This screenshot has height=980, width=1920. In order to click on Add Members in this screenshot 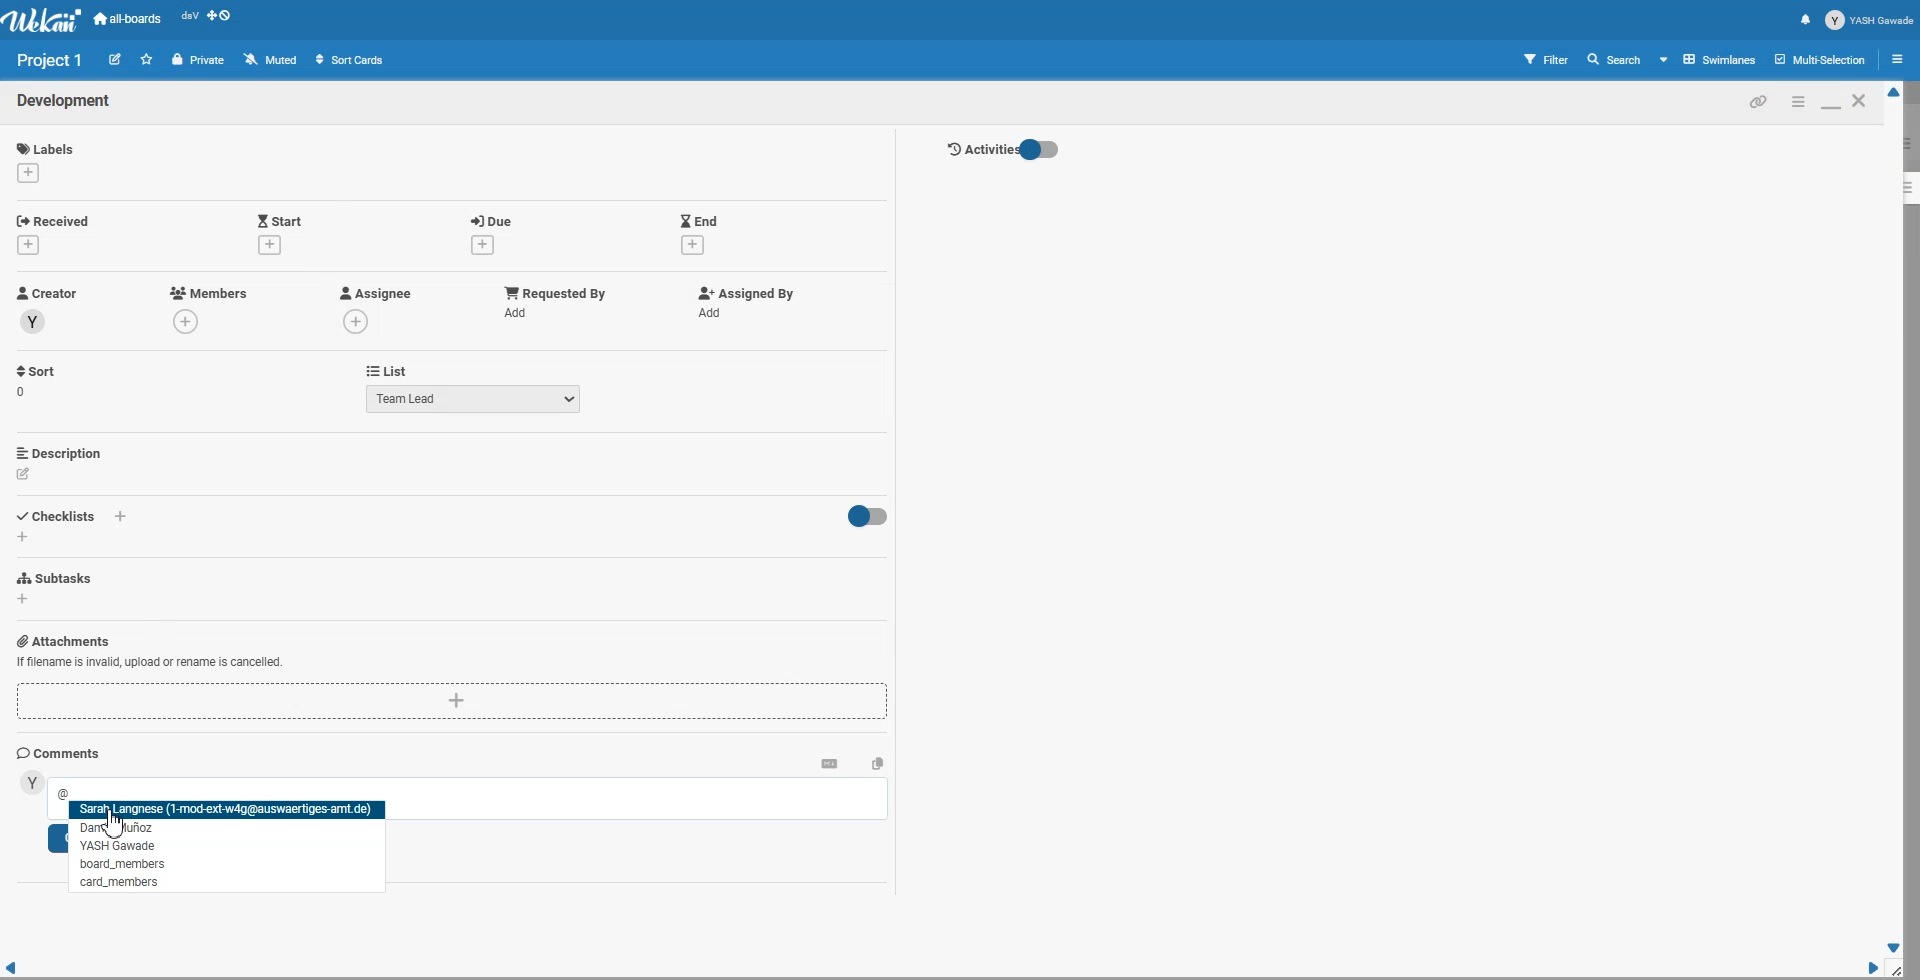, I will do `click(210, 292)`.